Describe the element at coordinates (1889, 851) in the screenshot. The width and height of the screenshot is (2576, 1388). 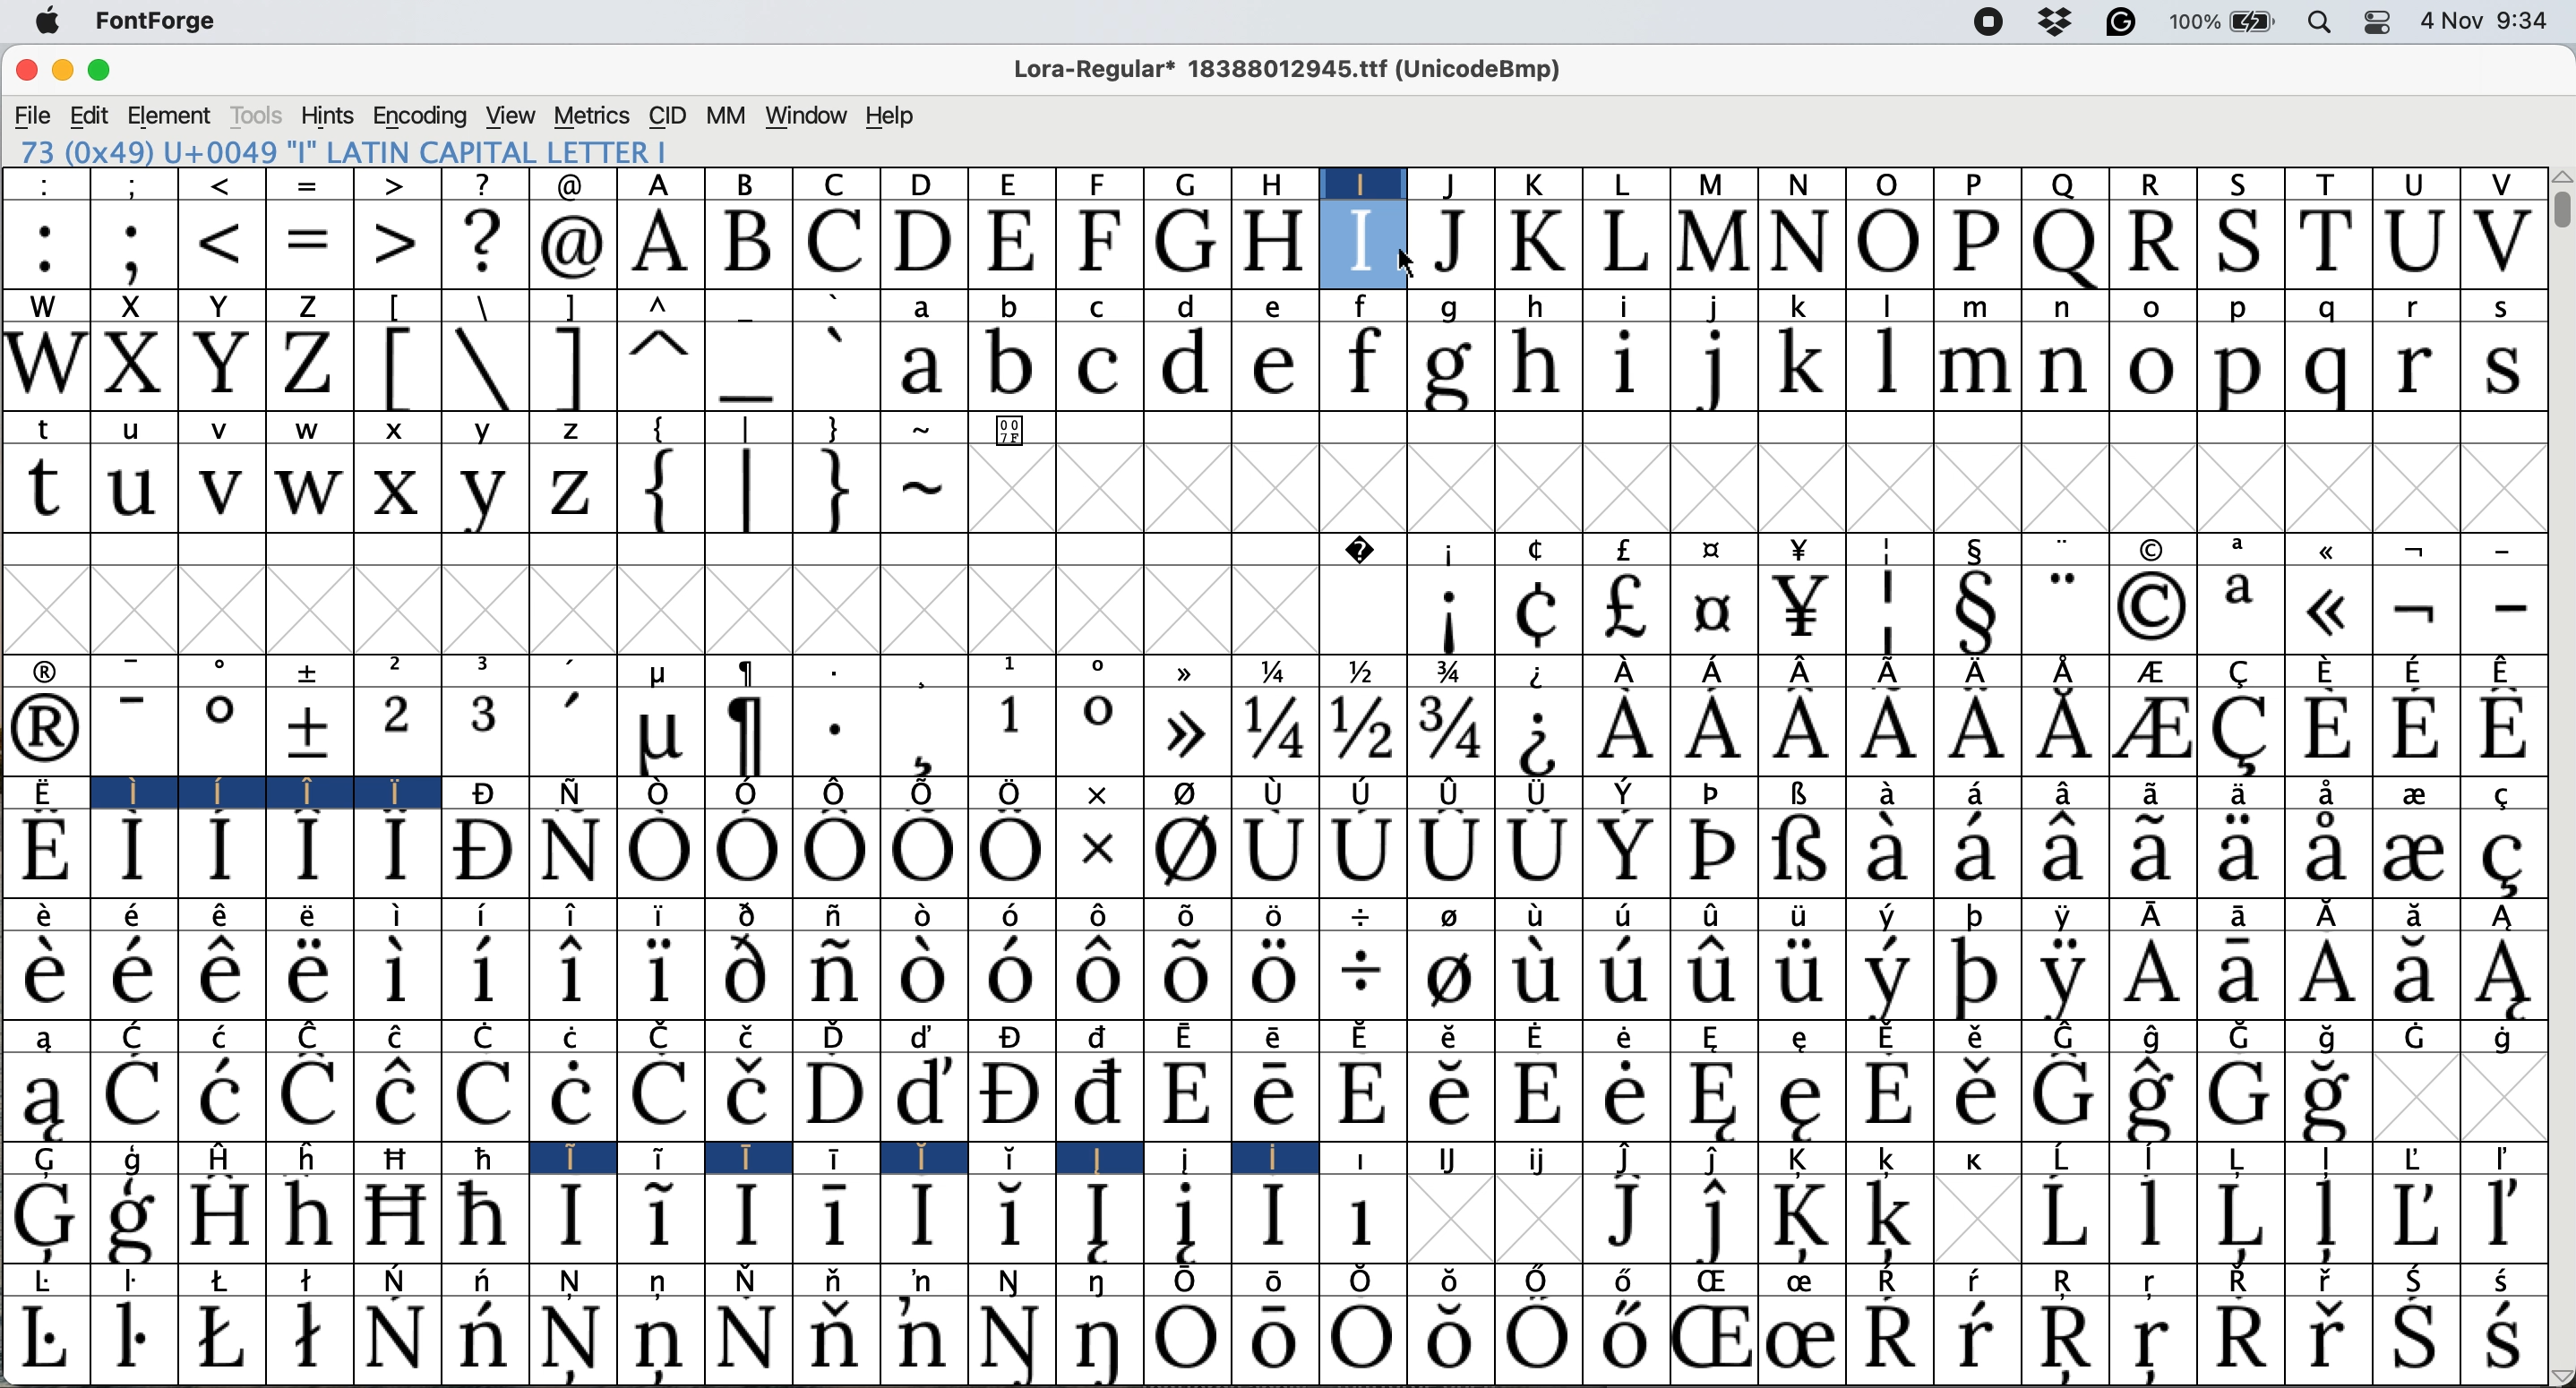
I see `Symbol` at that location.